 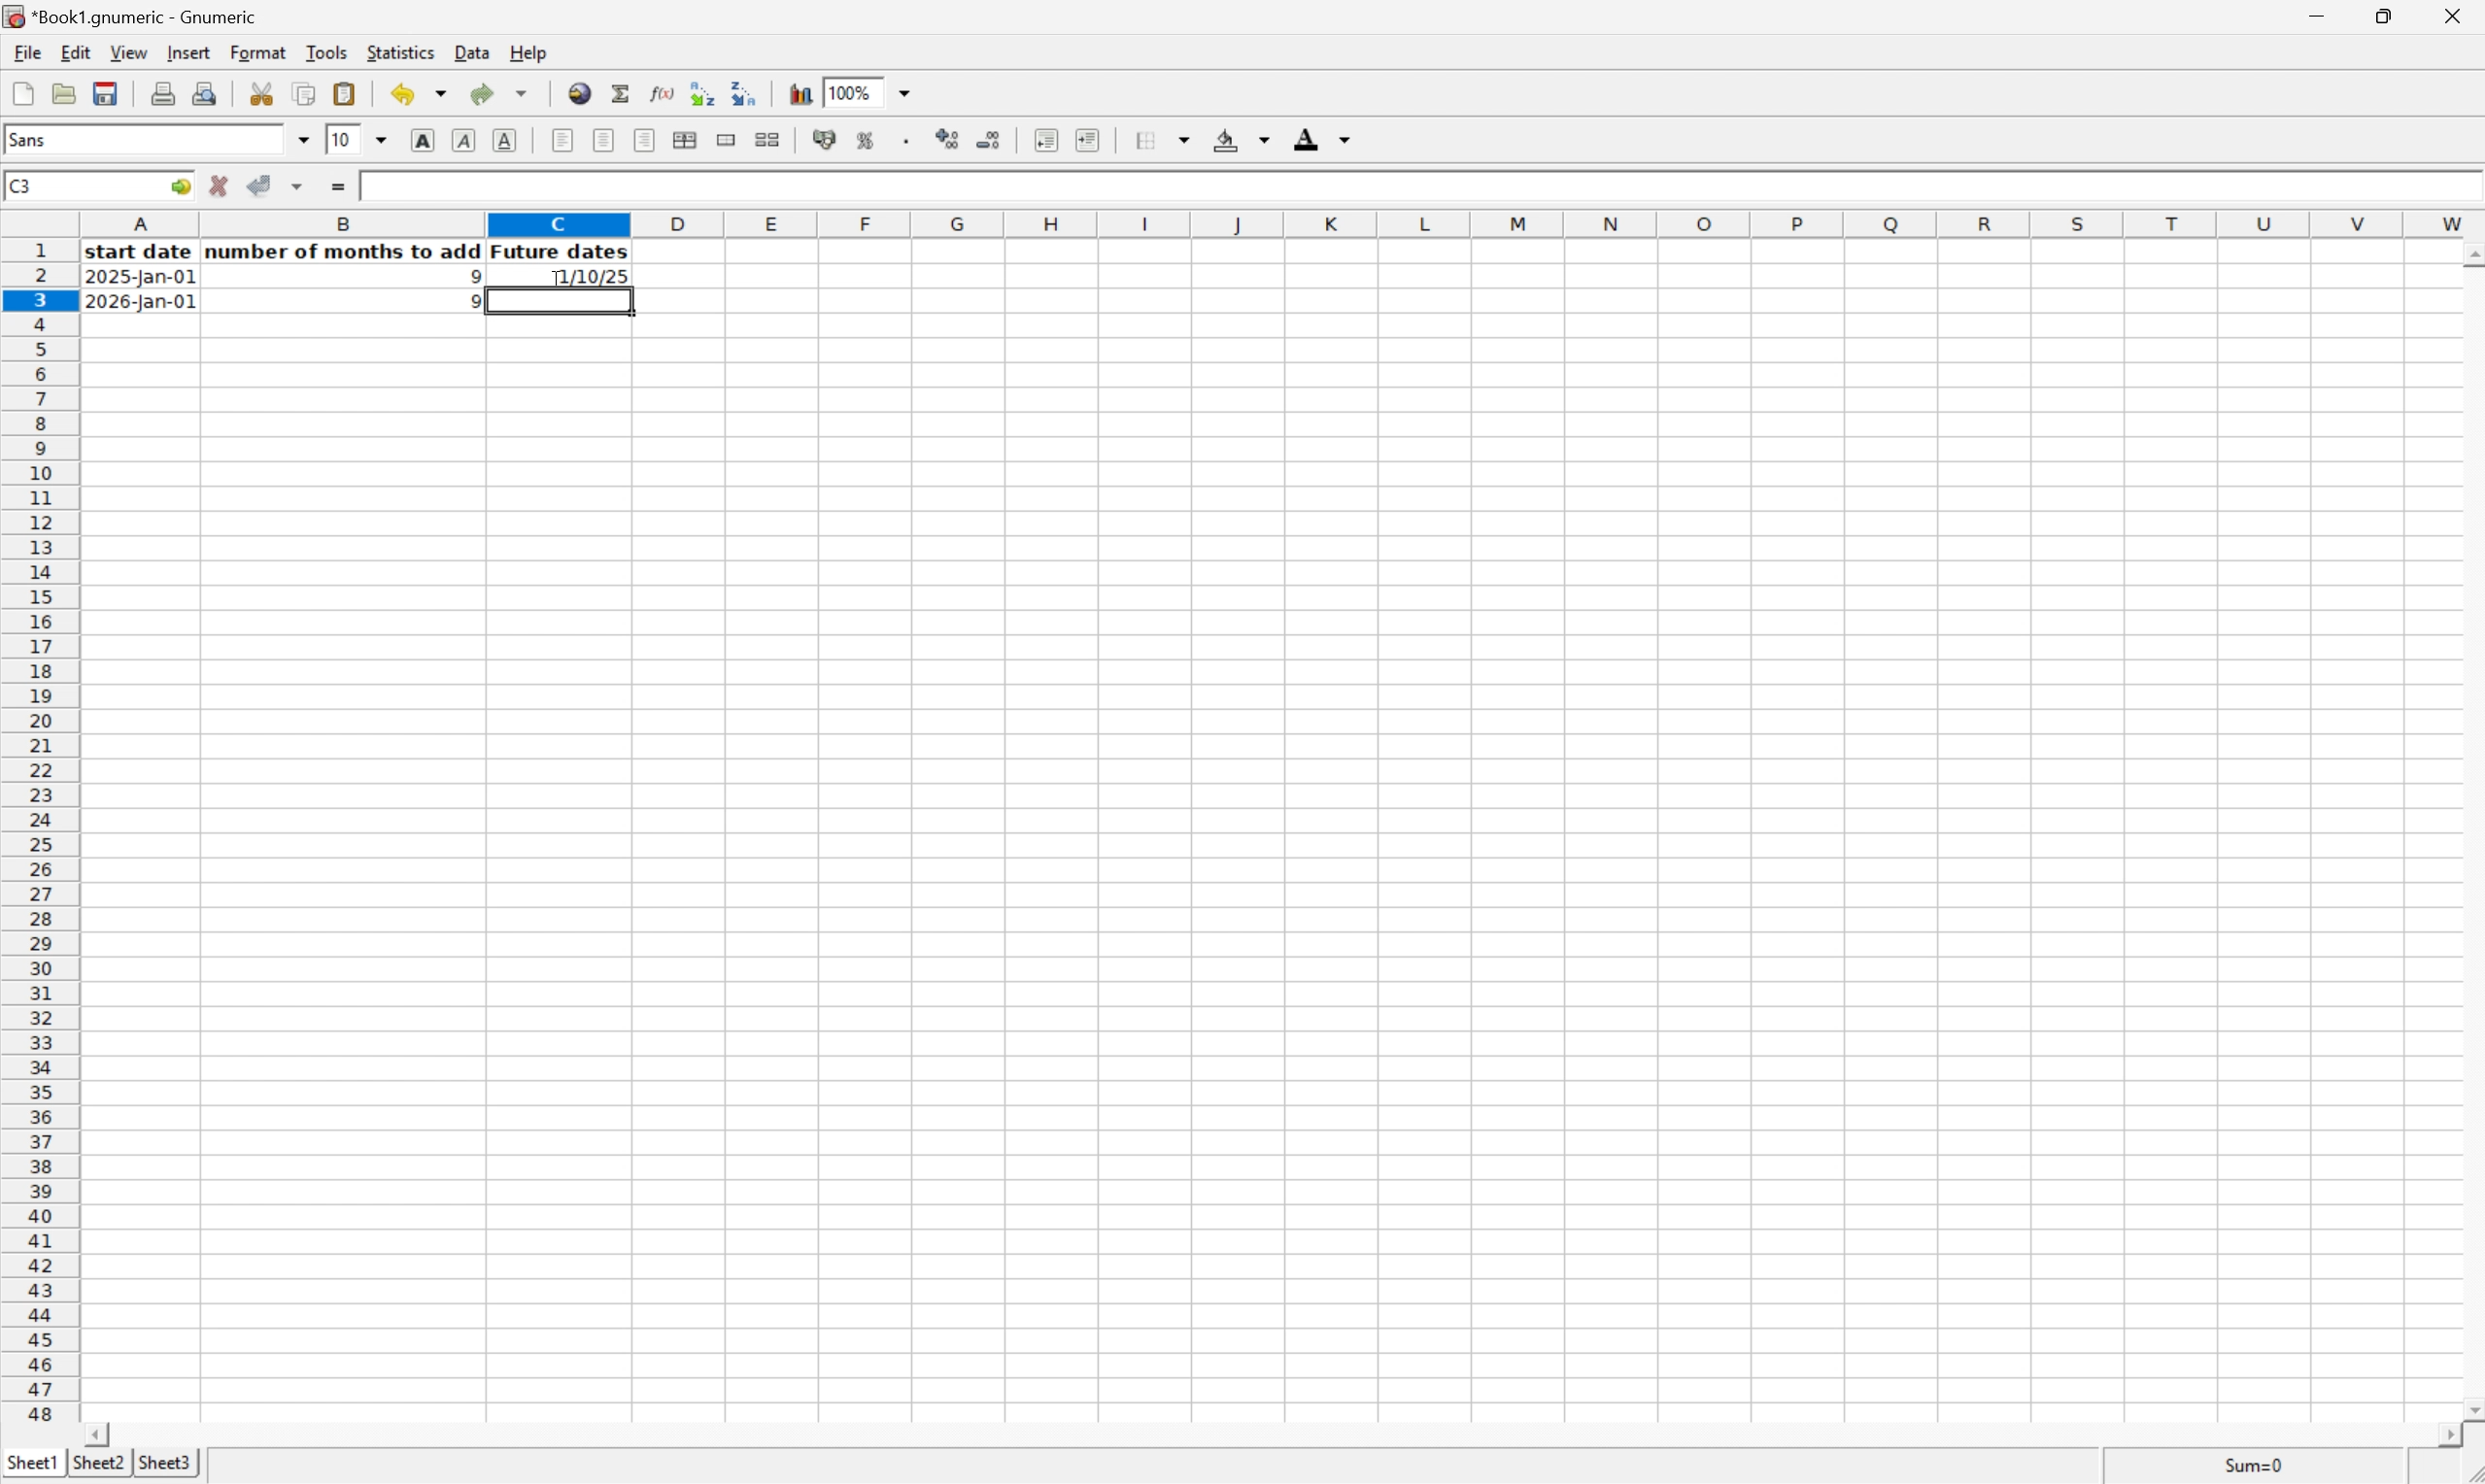 What do you see at coordinates (166, 93) in the screenshot?
I see `Print current file` at bounding box center [166, 93].